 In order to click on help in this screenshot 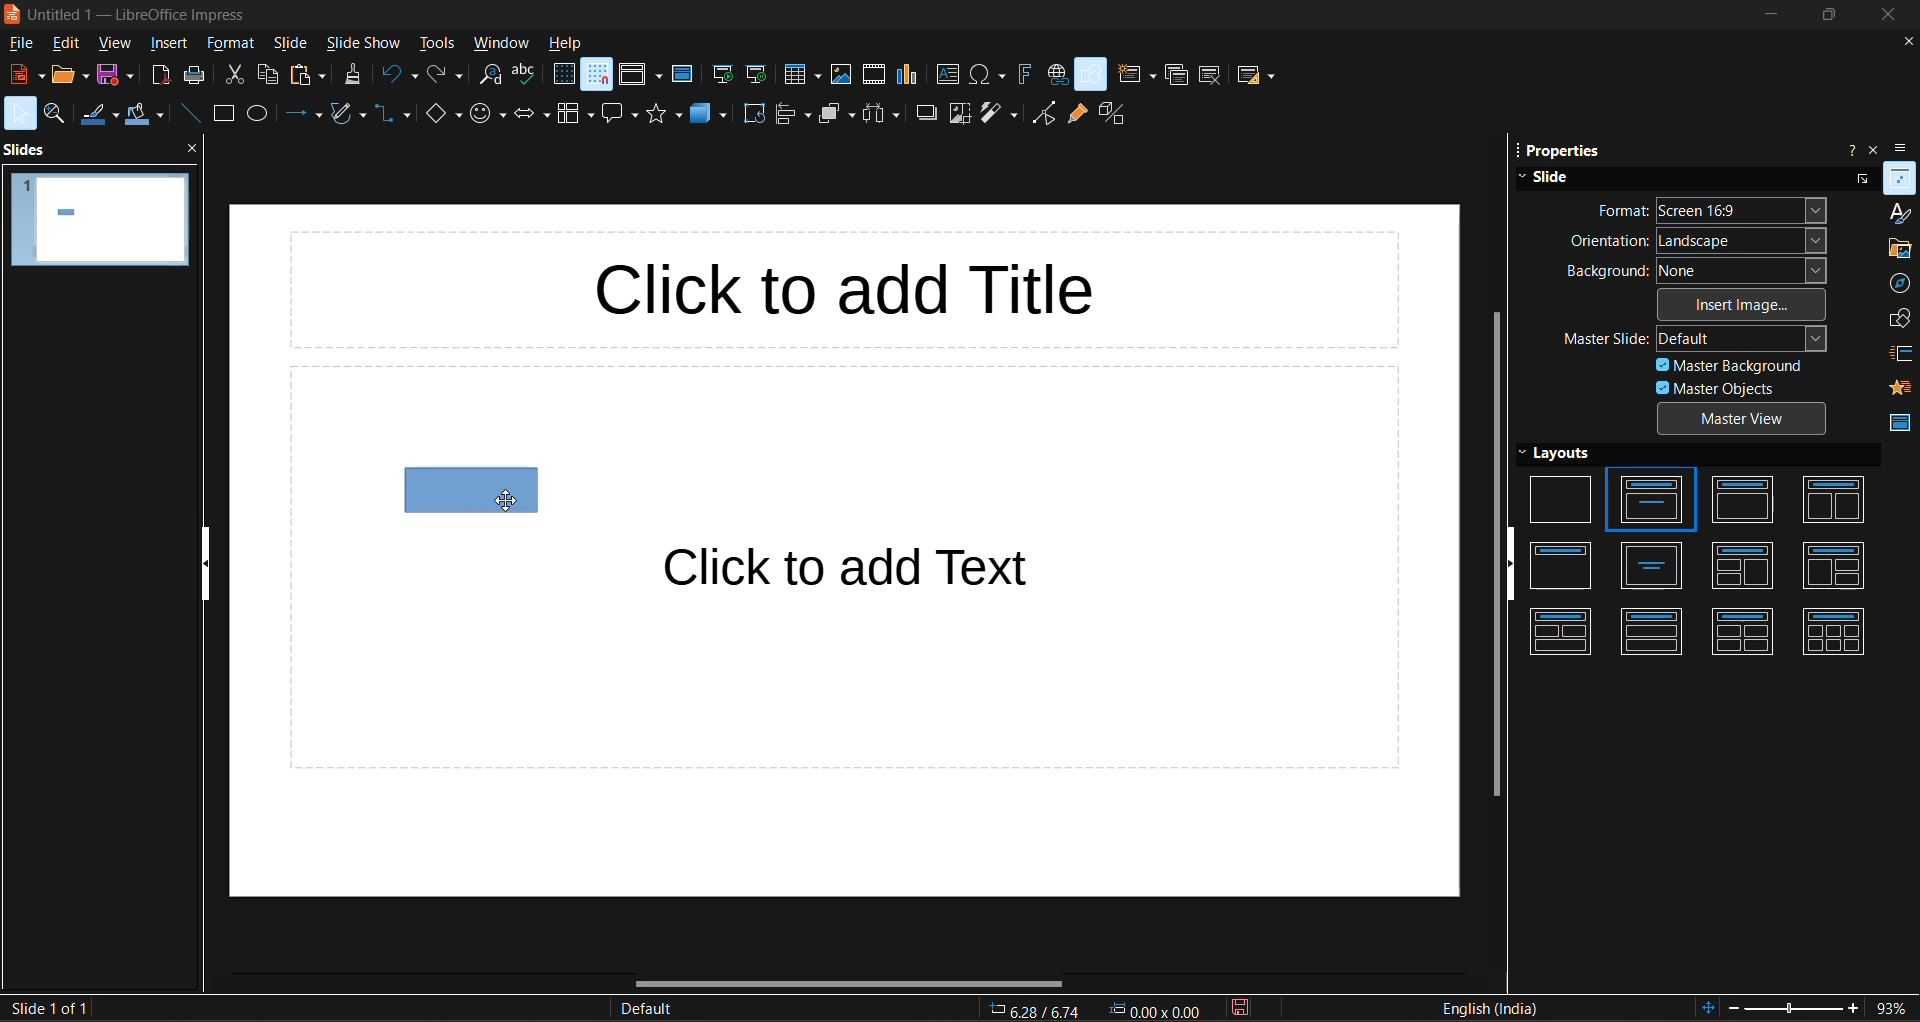, I will do `click(565, 43)`.